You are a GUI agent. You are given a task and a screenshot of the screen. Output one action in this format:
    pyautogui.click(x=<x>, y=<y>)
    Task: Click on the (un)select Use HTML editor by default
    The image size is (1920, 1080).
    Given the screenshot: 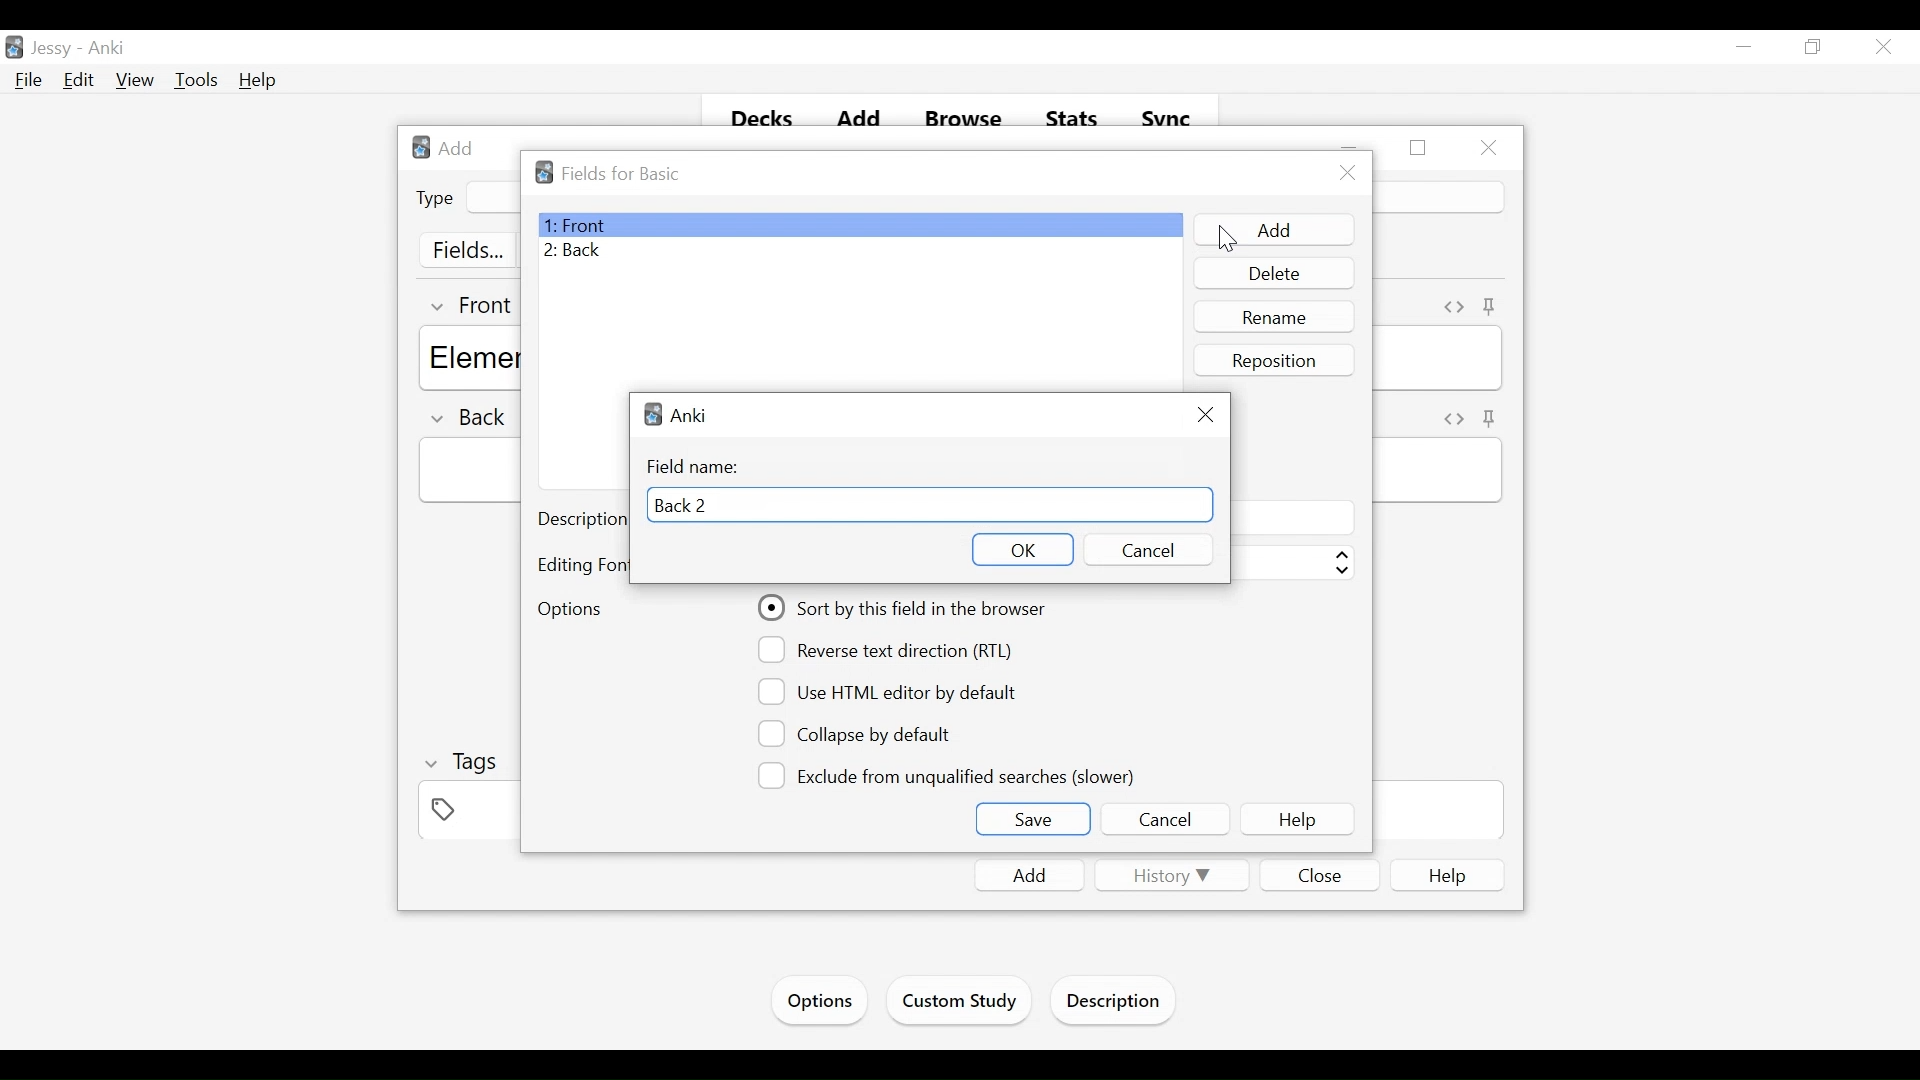 What is the action you would take?
    pyautogui.click(x=889, y=692)
    